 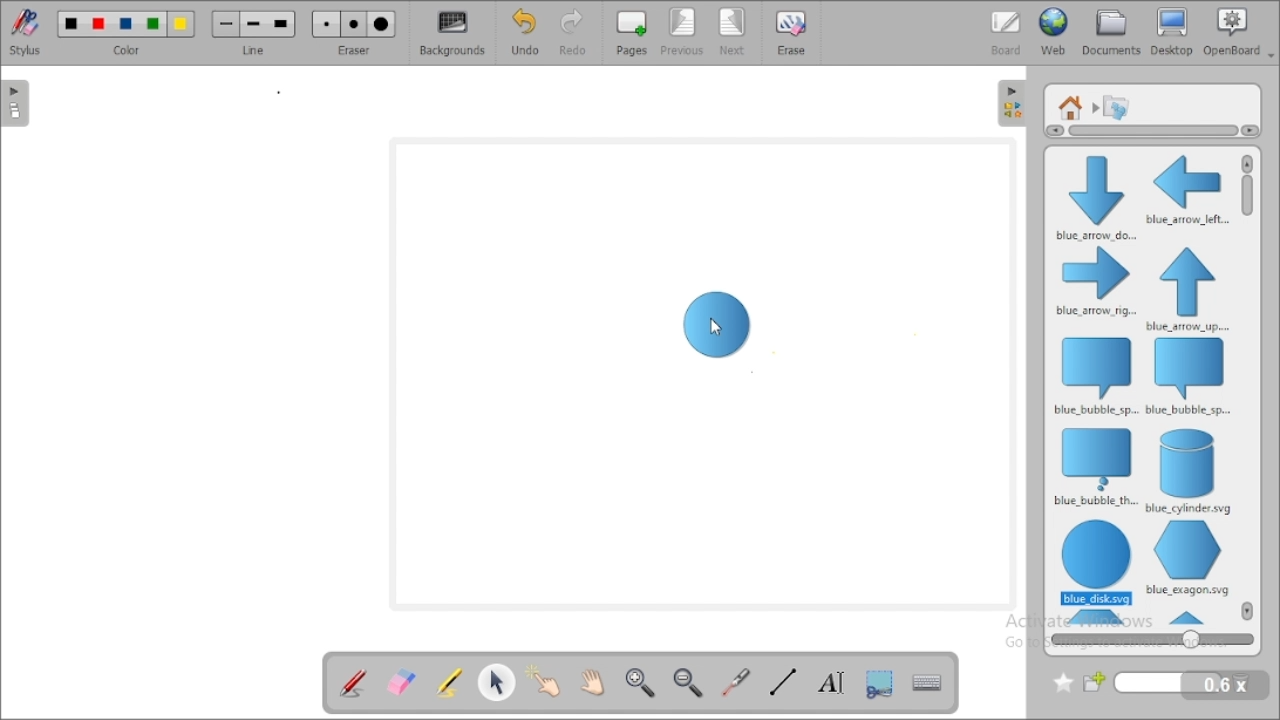 I want to click on erase annotation, so click(x=402, y=681).